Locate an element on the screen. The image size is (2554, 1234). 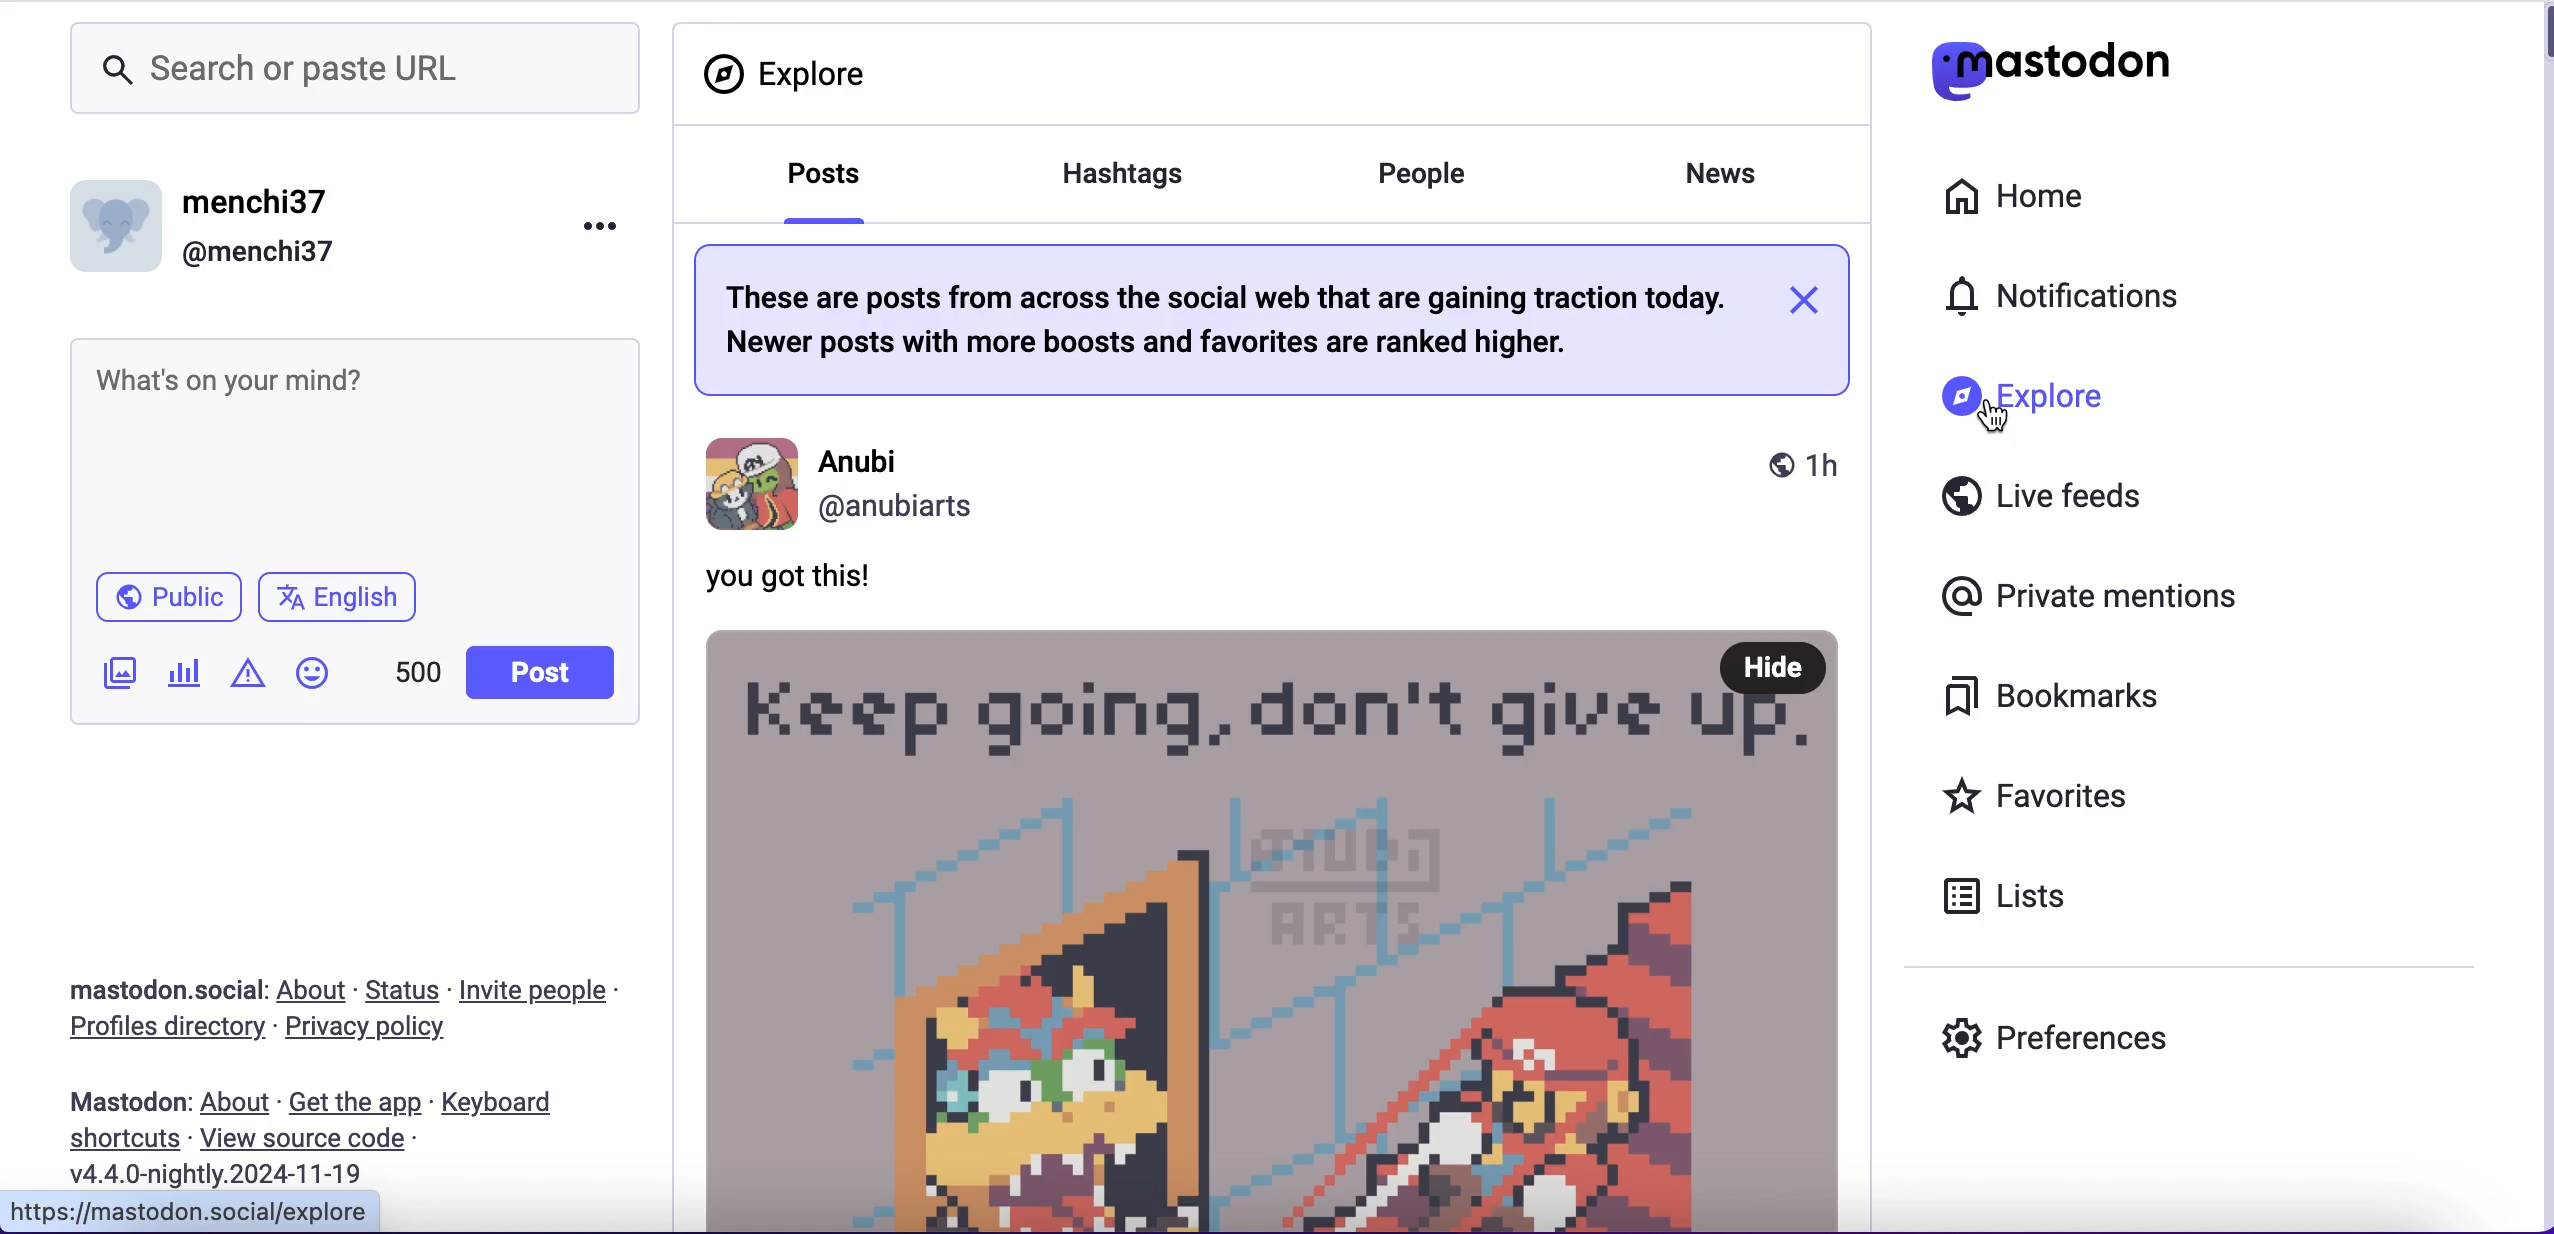
add poll is located at coordinates (184, 677).